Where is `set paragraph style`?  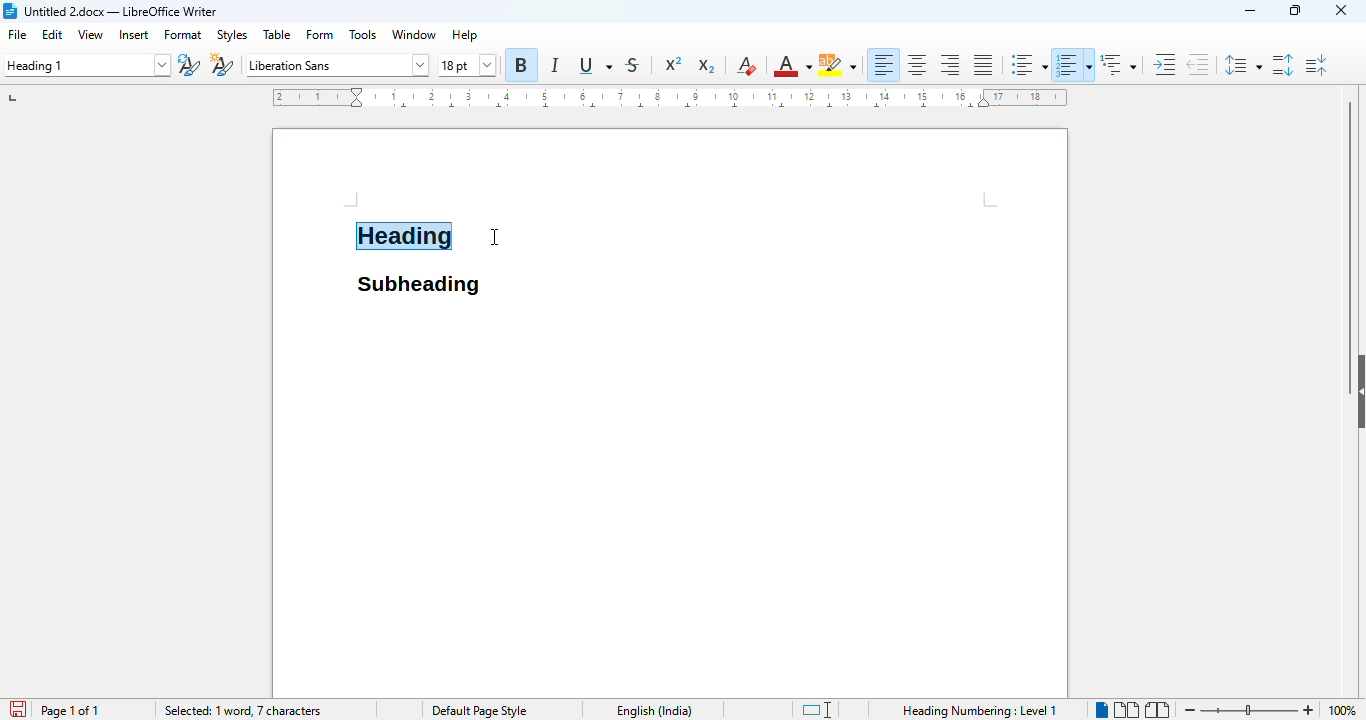
set paragraph style is located at coordinates (86, 65).